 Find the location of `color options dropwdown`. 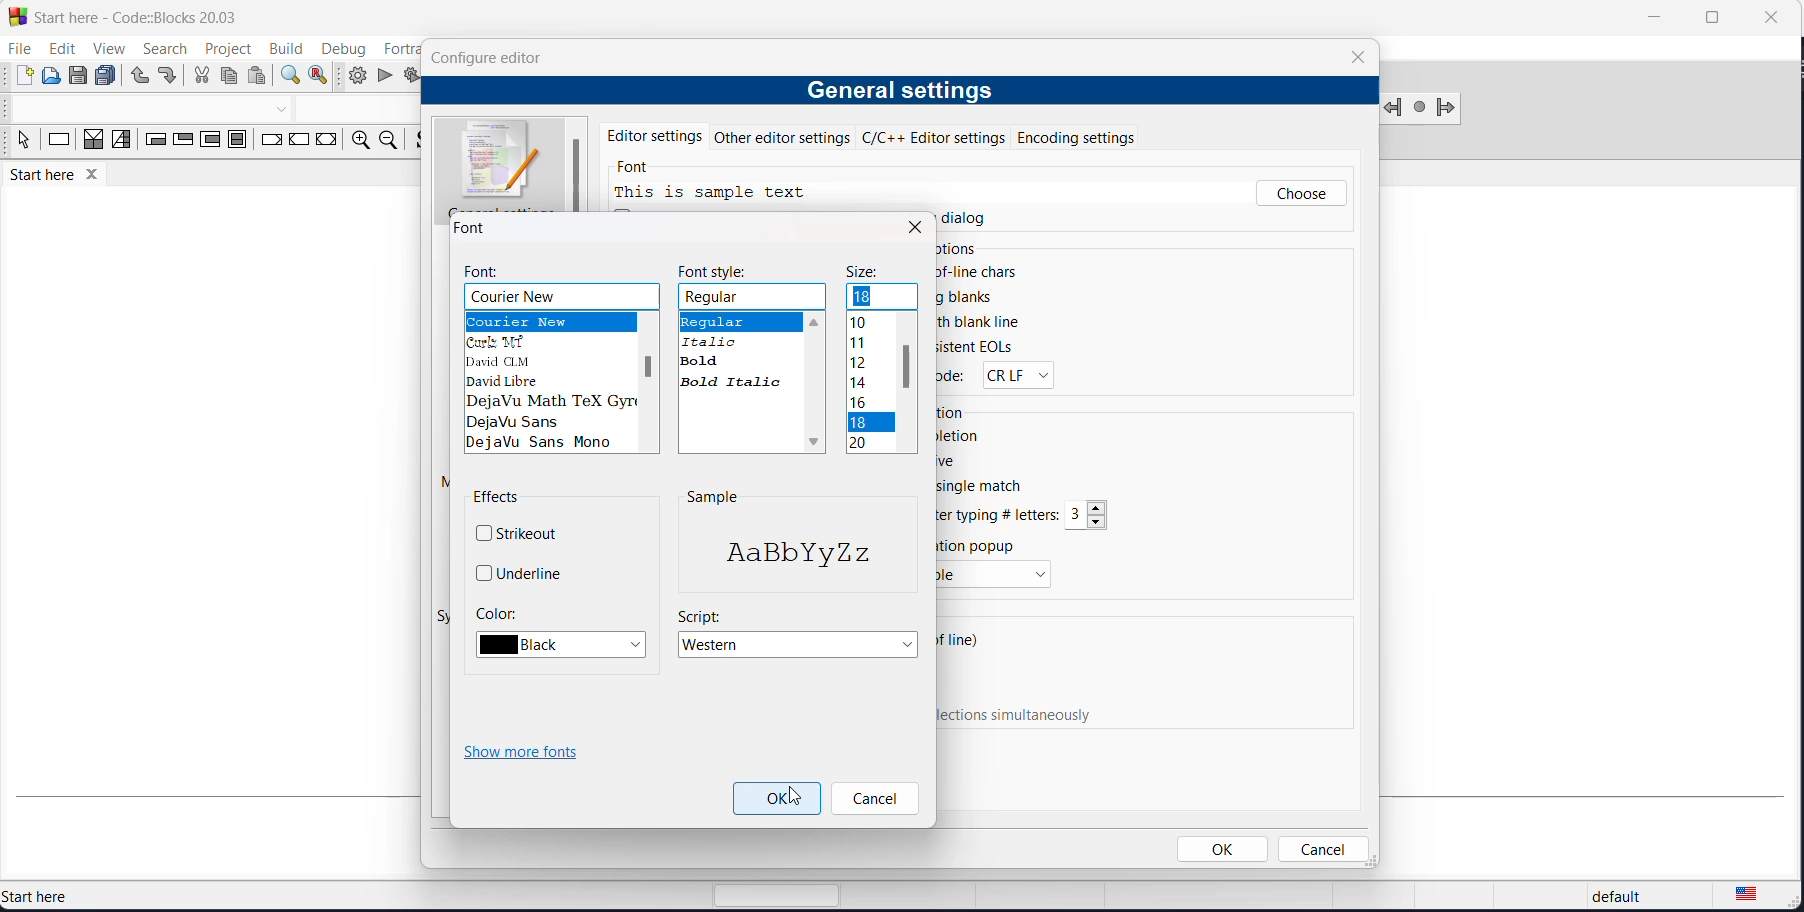

color options dropwdown is located at coordinates (567, 645).